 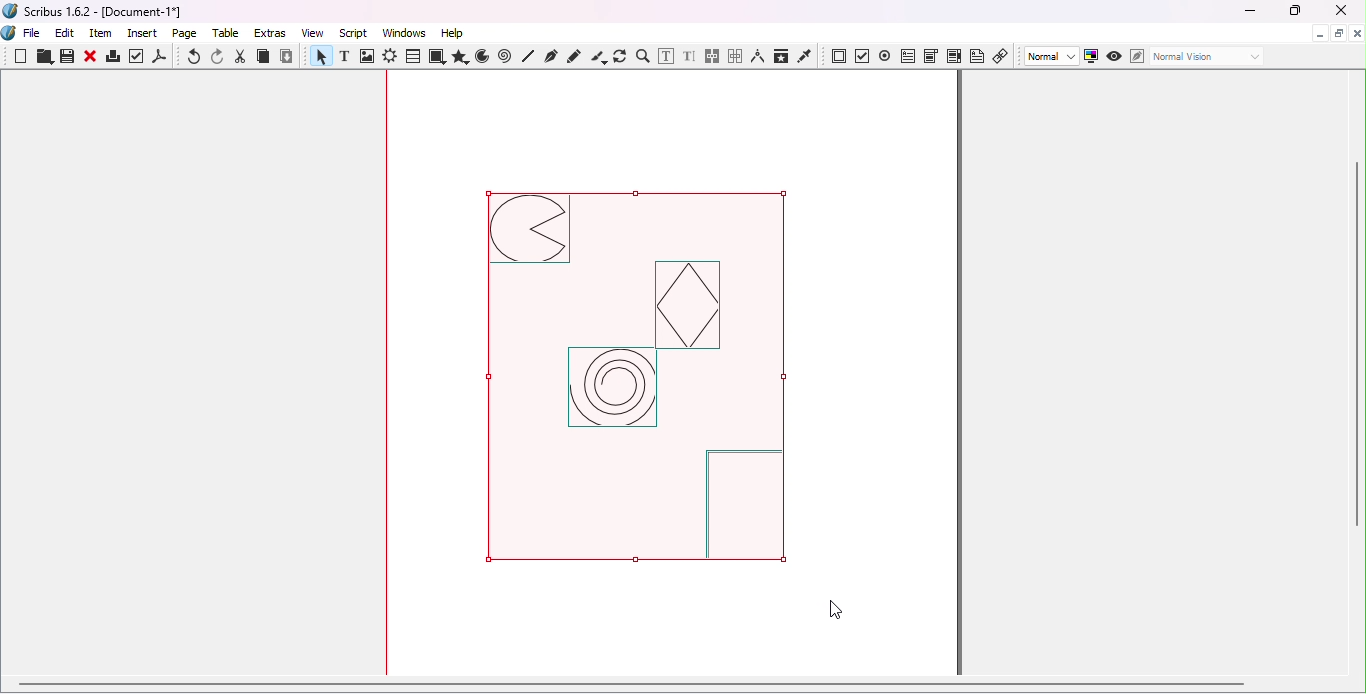 I want to click on Page, so click(x=188, y=35).